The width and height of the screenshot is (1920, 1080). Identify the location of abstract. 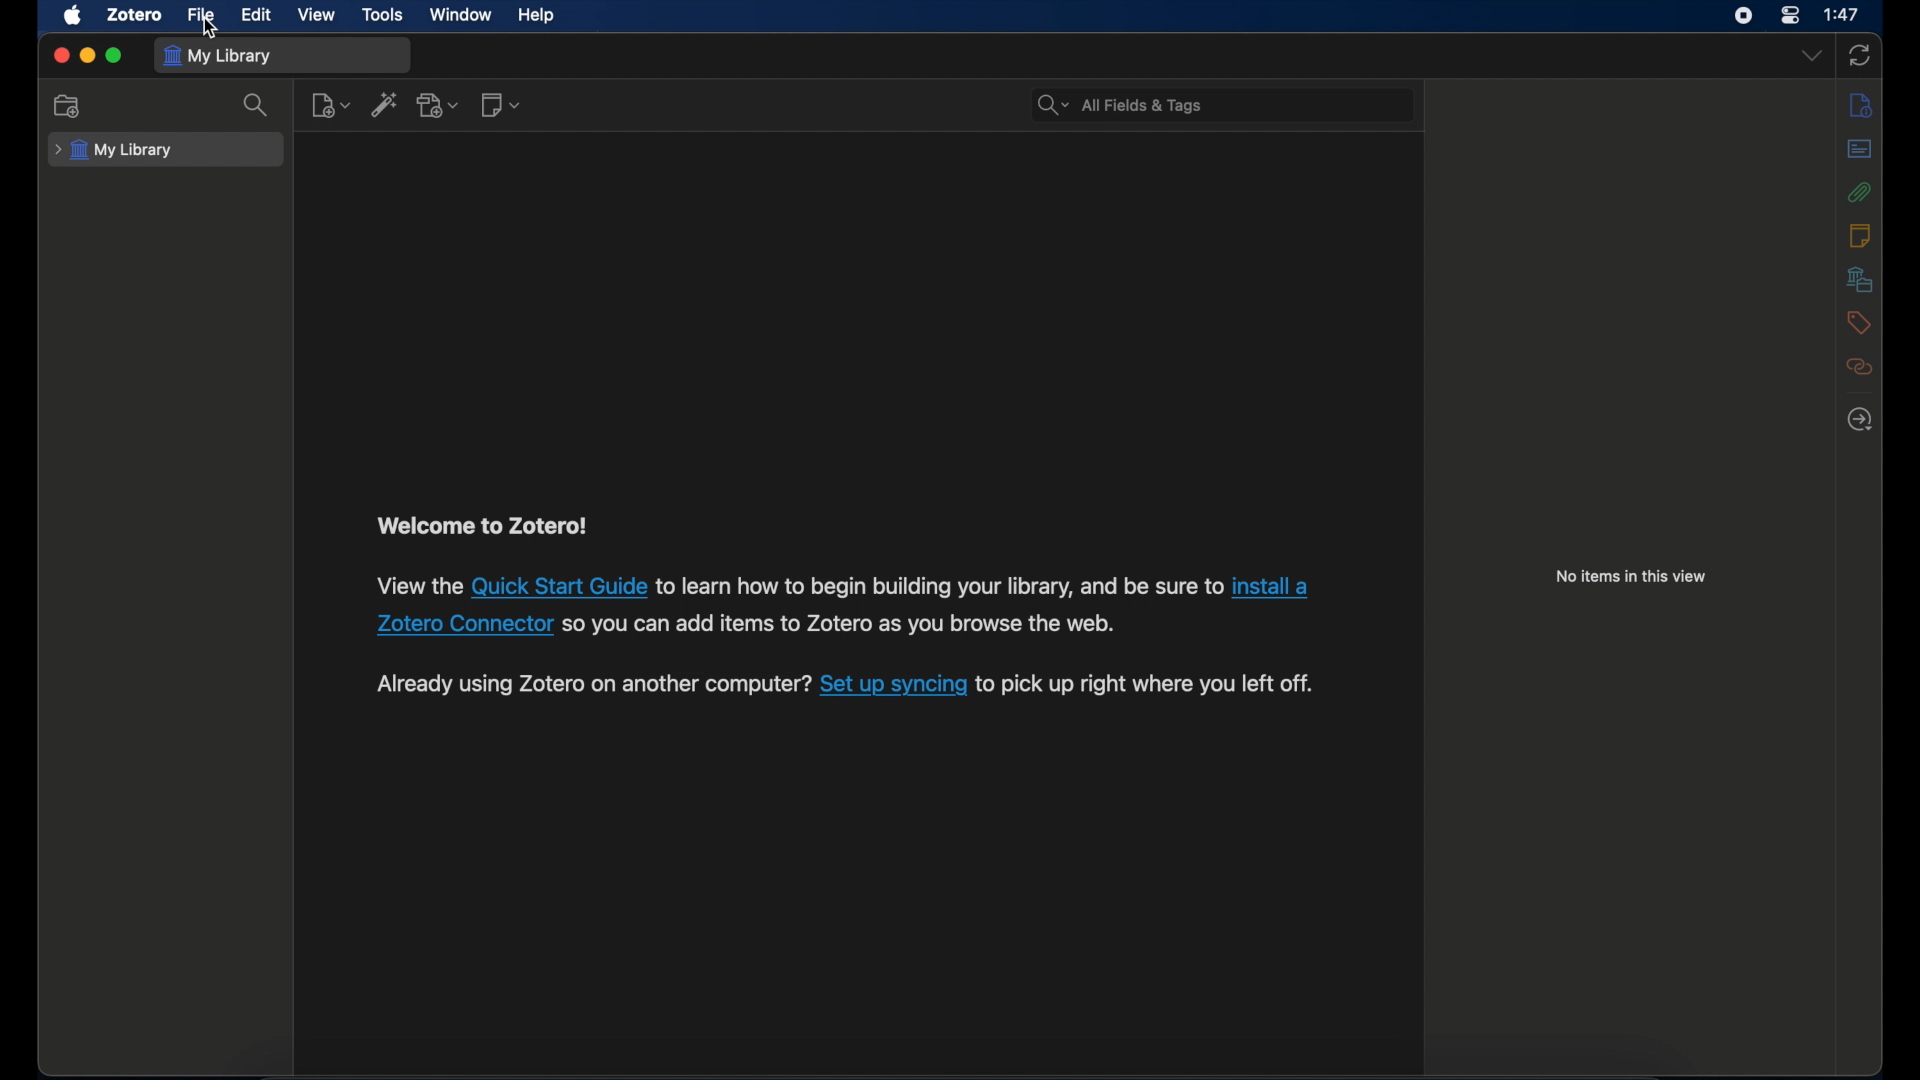
(1861, 150).